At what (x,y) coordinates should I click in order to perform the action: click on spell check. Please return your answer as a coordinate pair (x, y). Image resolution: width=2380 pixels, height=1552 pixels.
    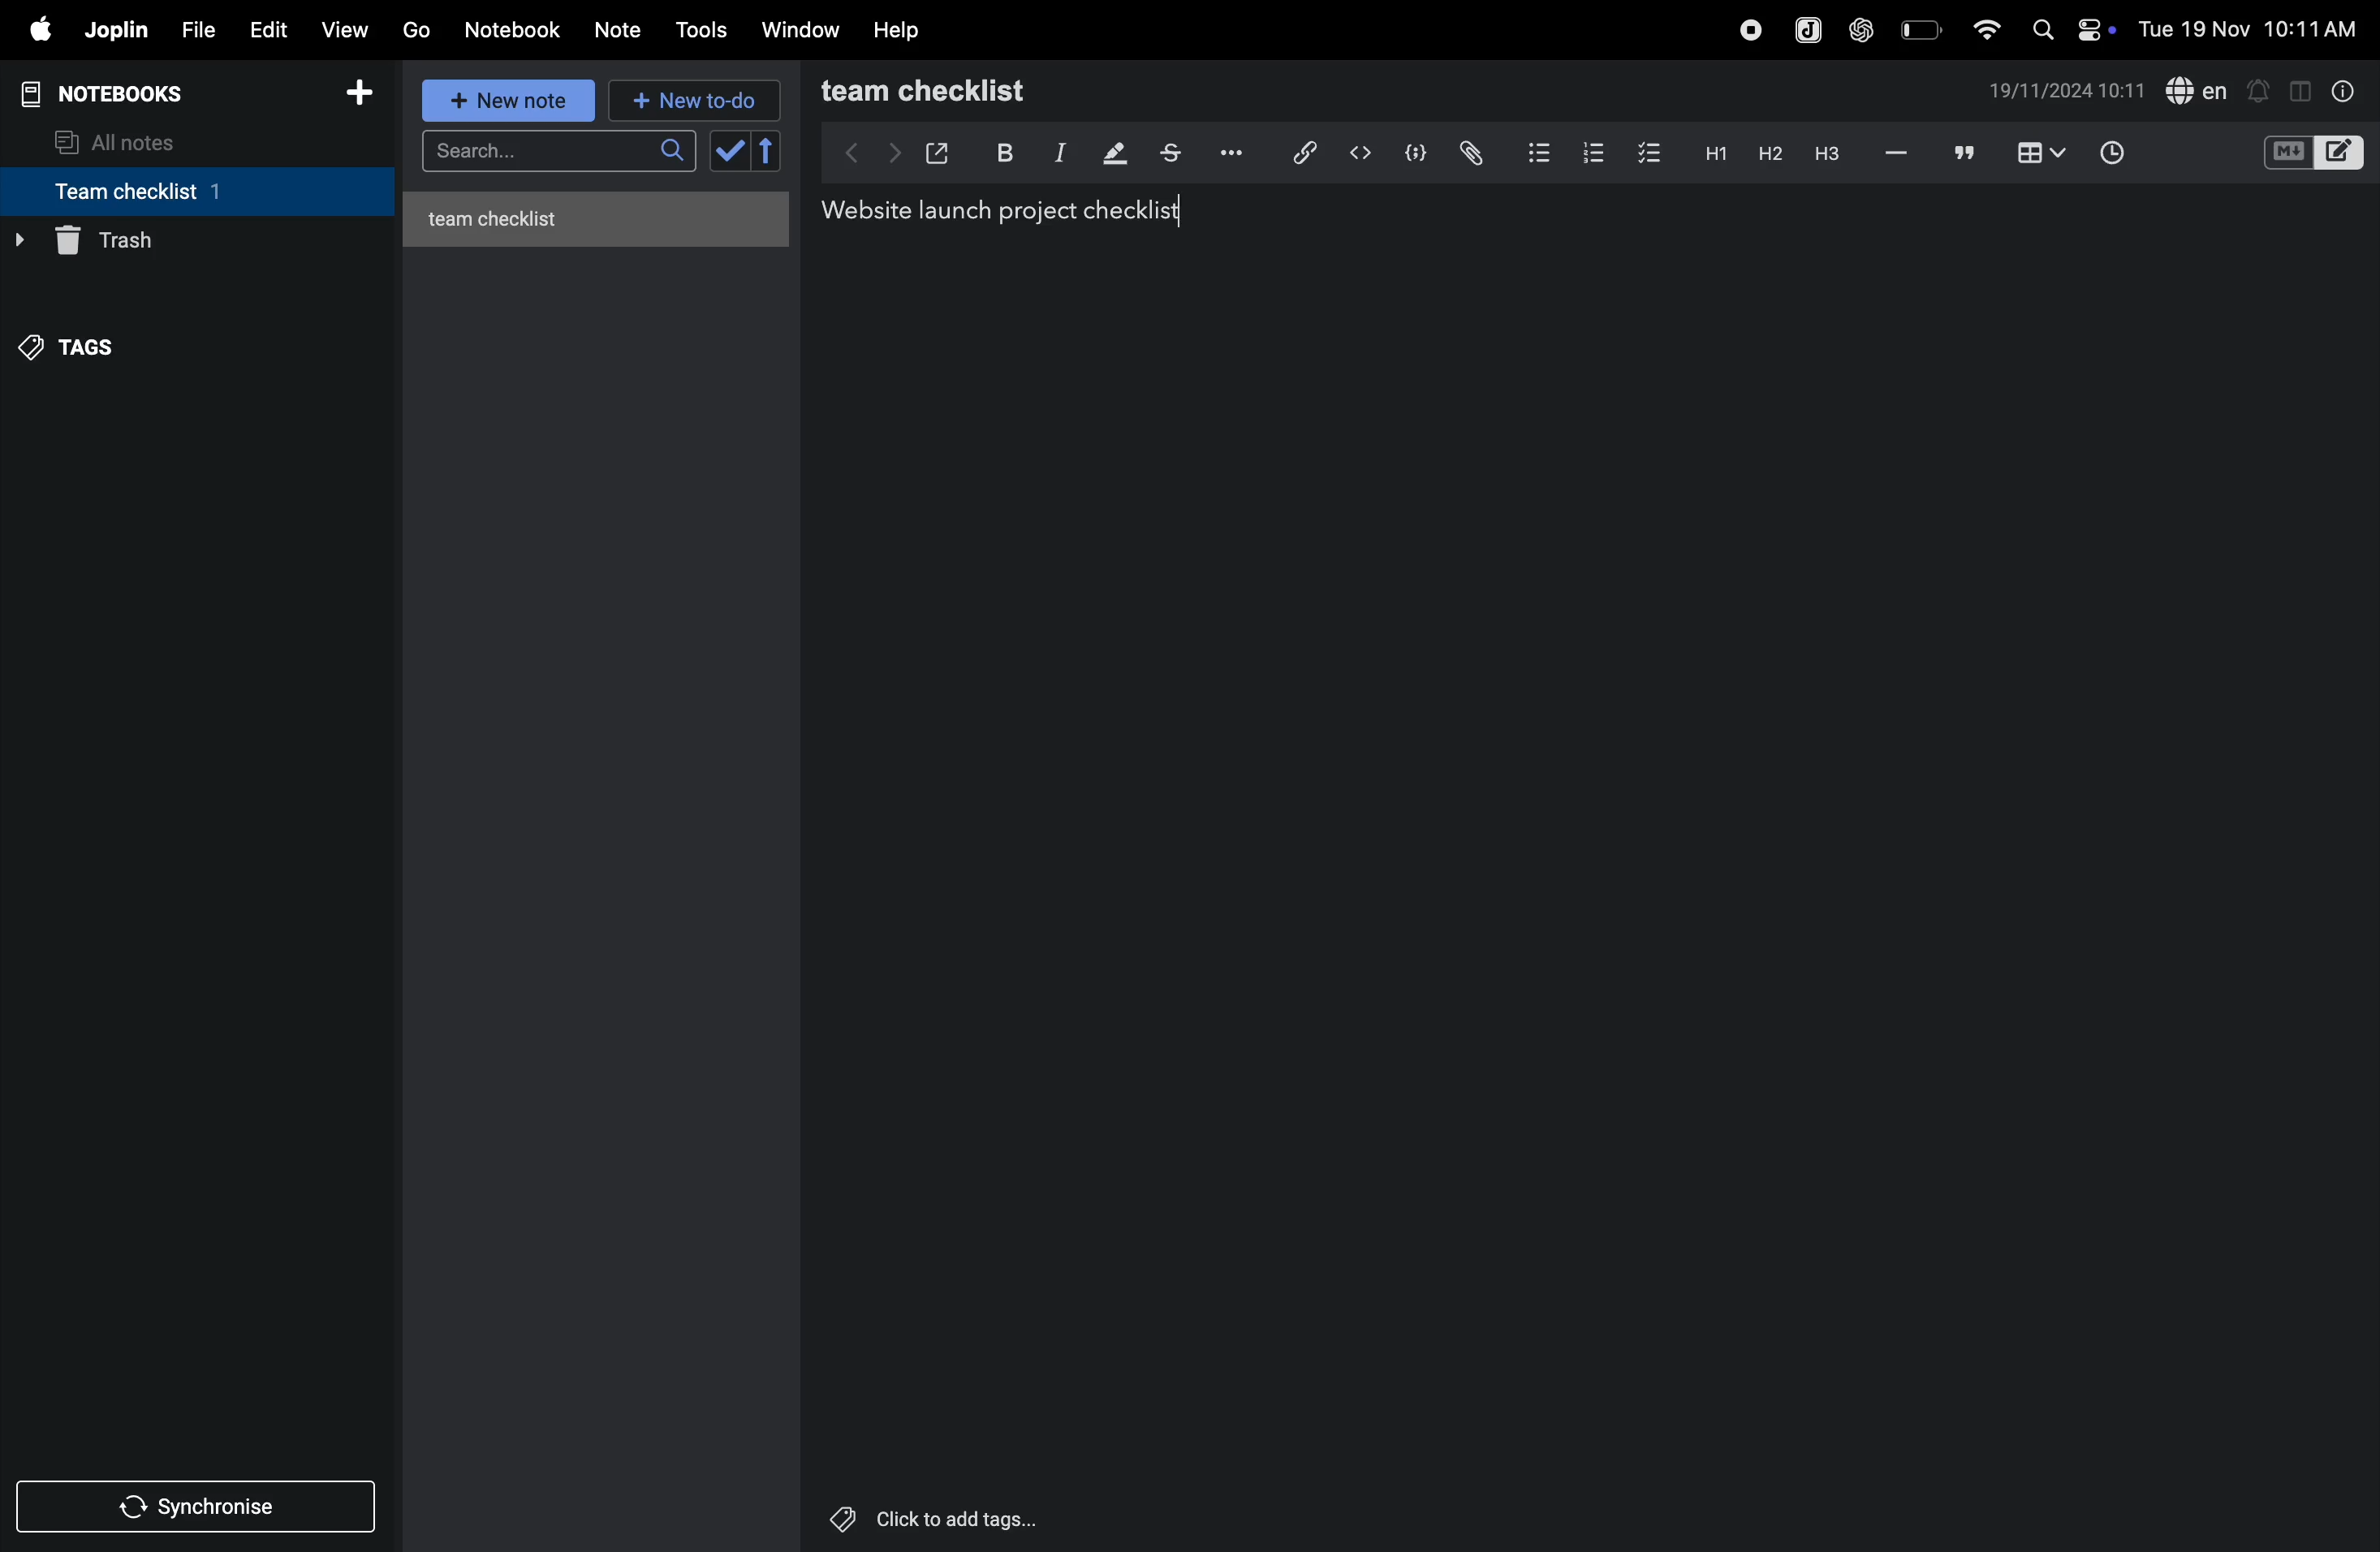
    Looking at the image, I should click on (2199, 90).